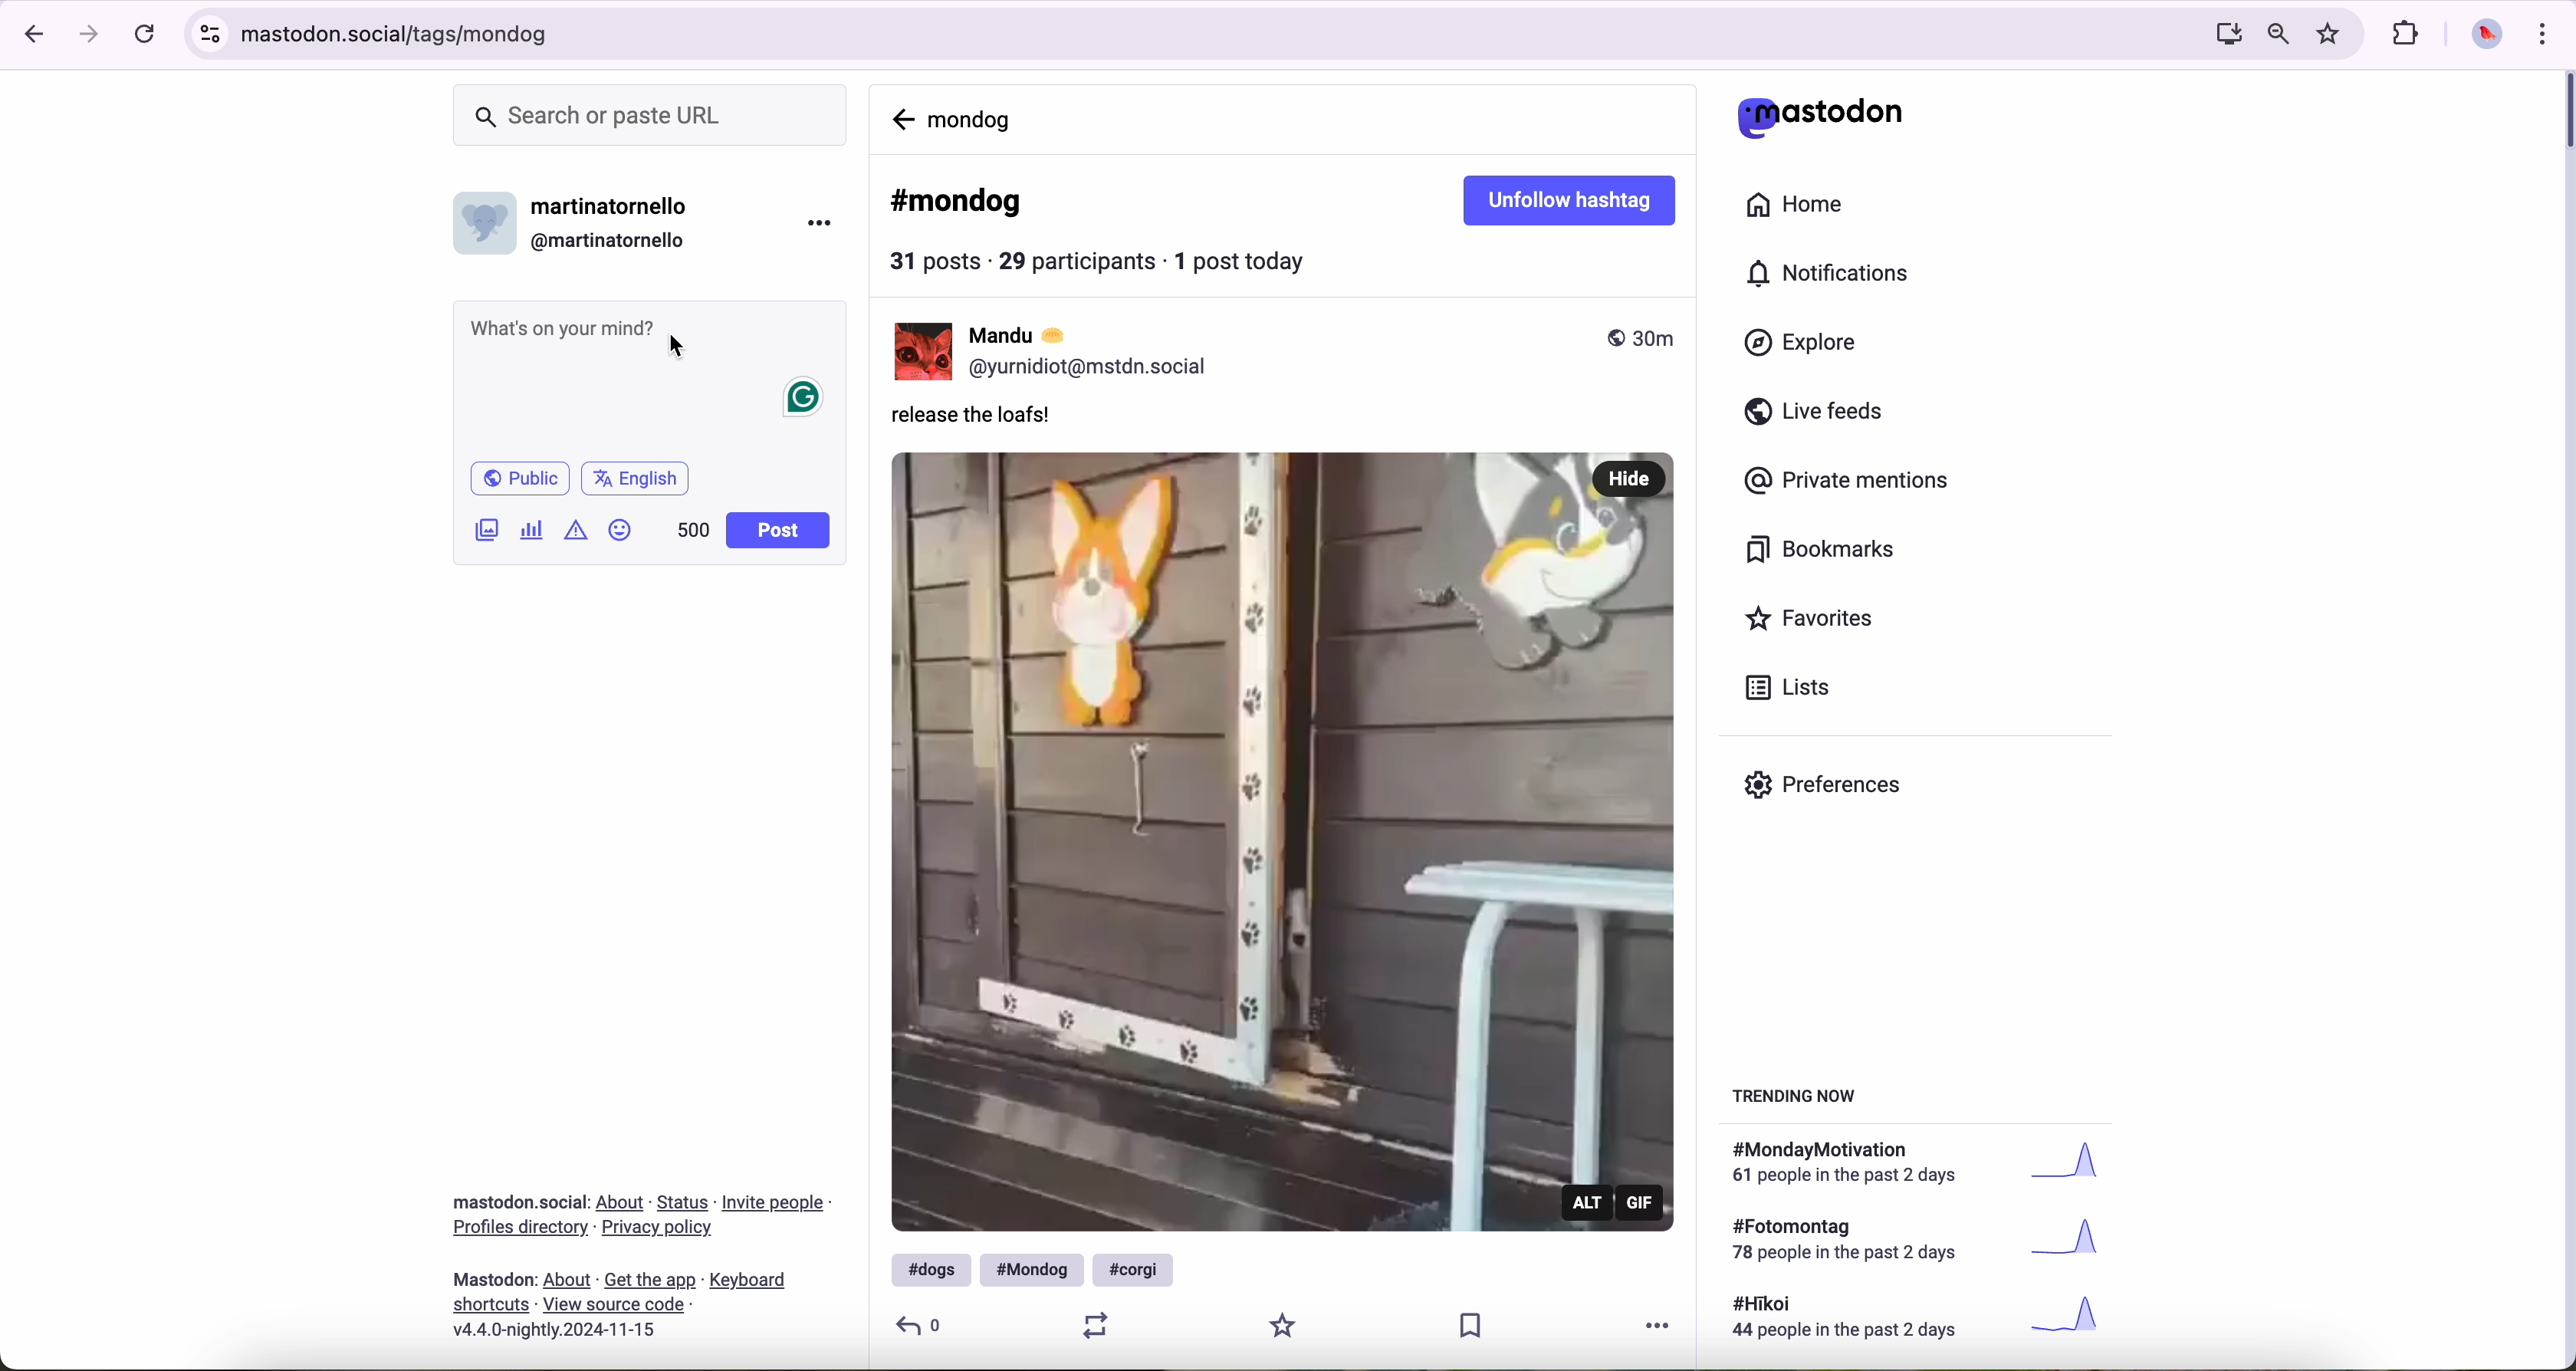  Describe the element at coordinates (818, 227) in the screenshot. I see `more options` at that location.